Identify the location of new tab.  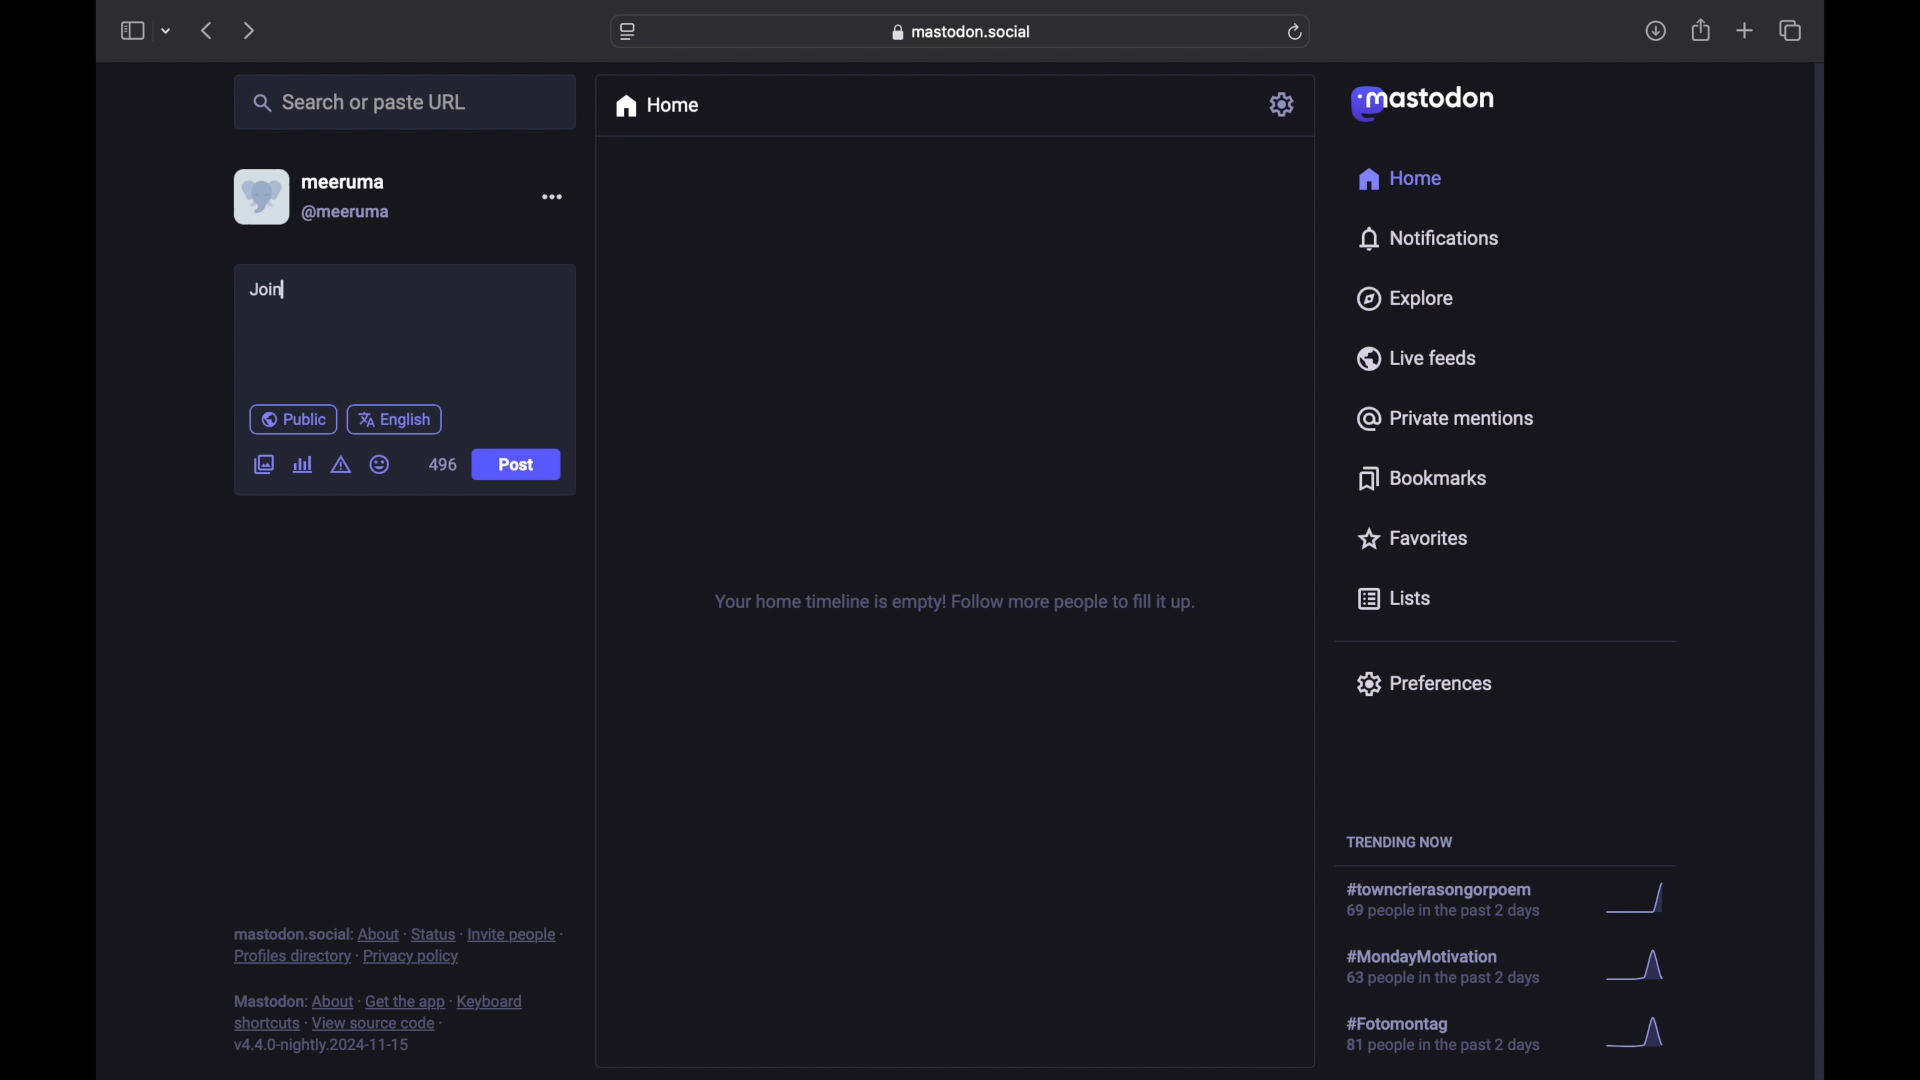
(1745, 30).